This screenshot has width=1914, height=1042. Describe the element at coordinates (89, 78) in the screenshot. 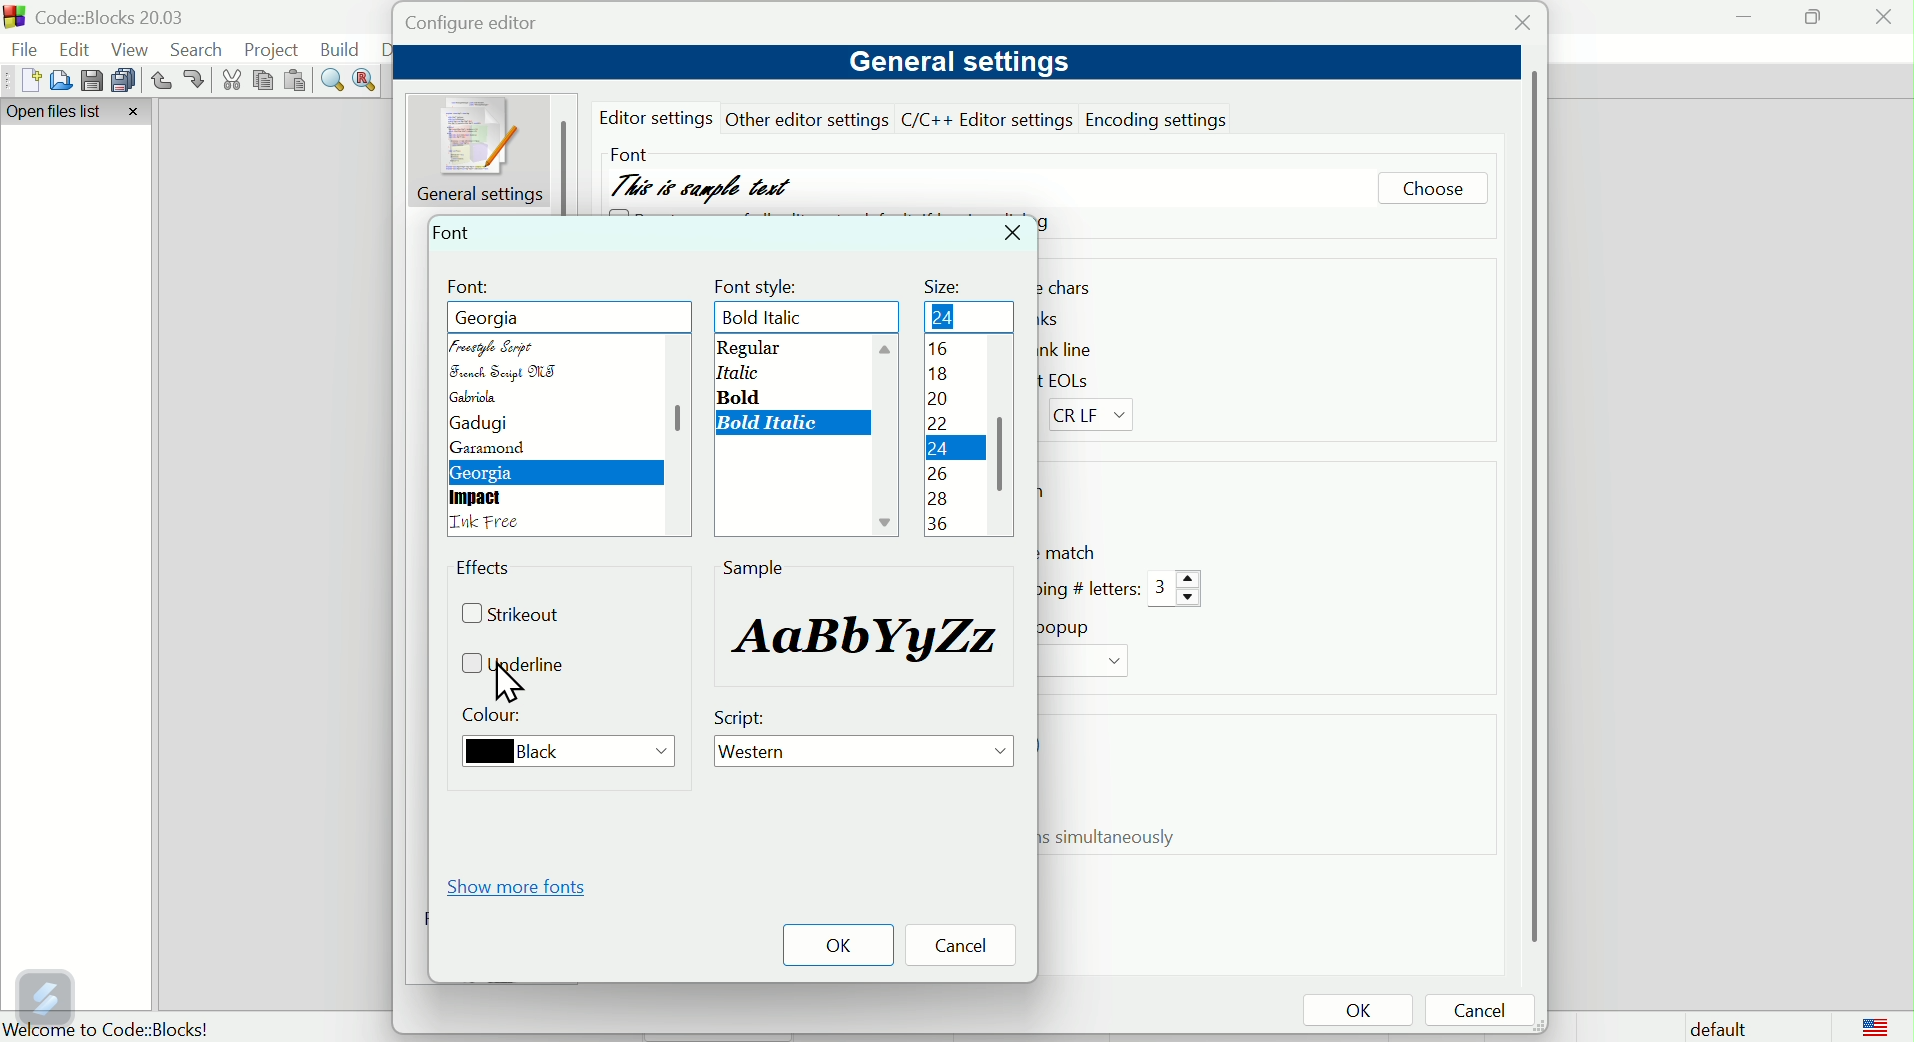

I see `save` at that location.